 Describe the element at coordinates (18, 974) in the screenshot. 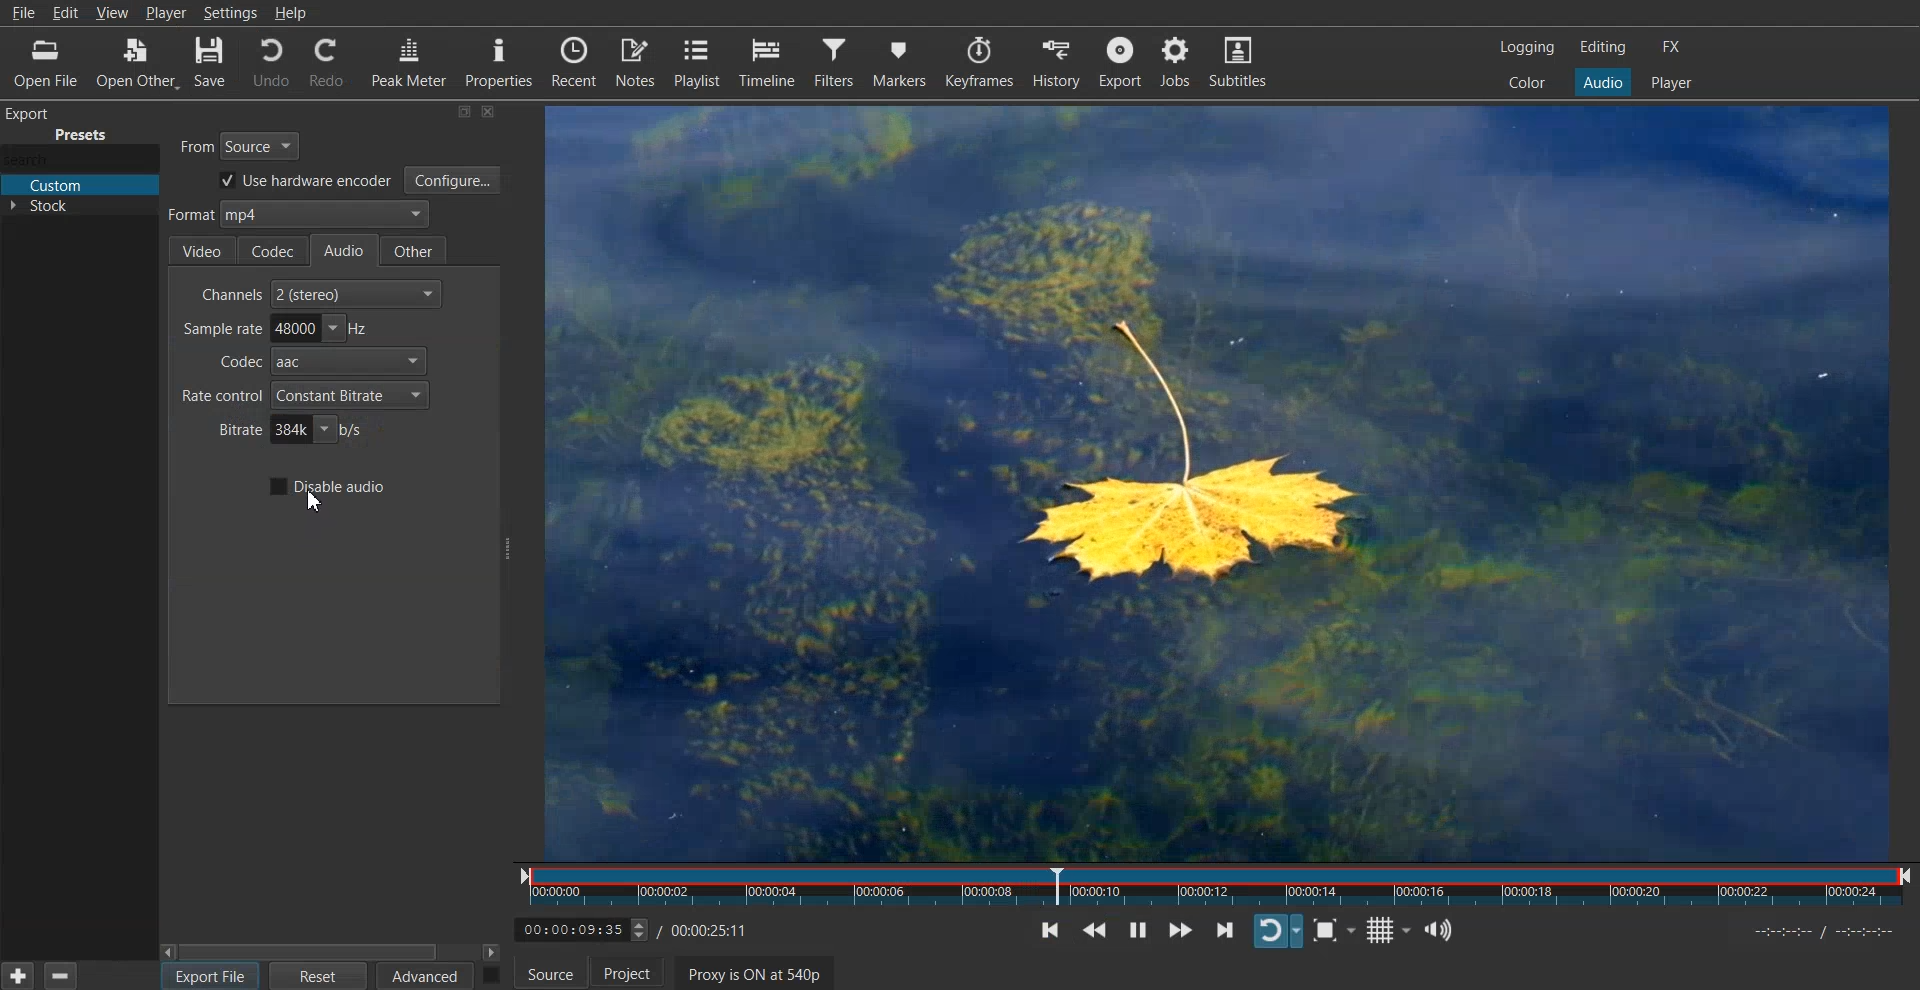

I see `Add Current settings` at that location.